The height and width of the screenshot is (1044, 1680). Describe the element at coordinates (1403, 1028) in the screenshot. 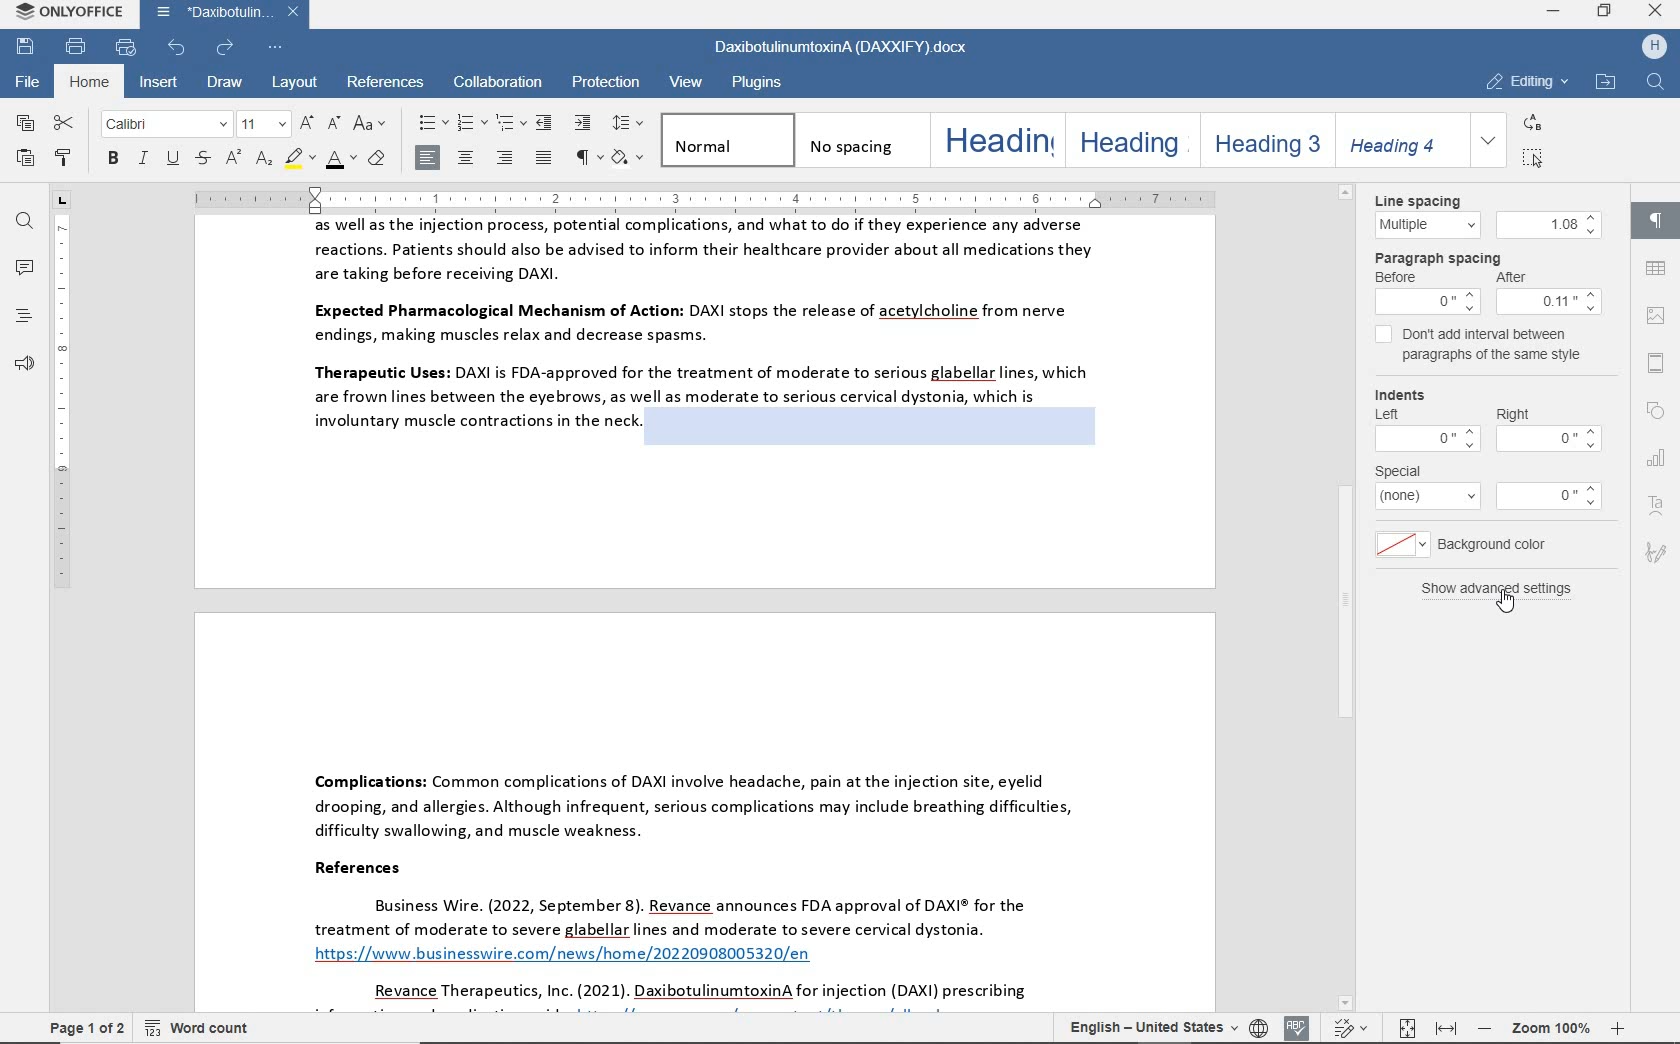

I see `fit to page` at that location.